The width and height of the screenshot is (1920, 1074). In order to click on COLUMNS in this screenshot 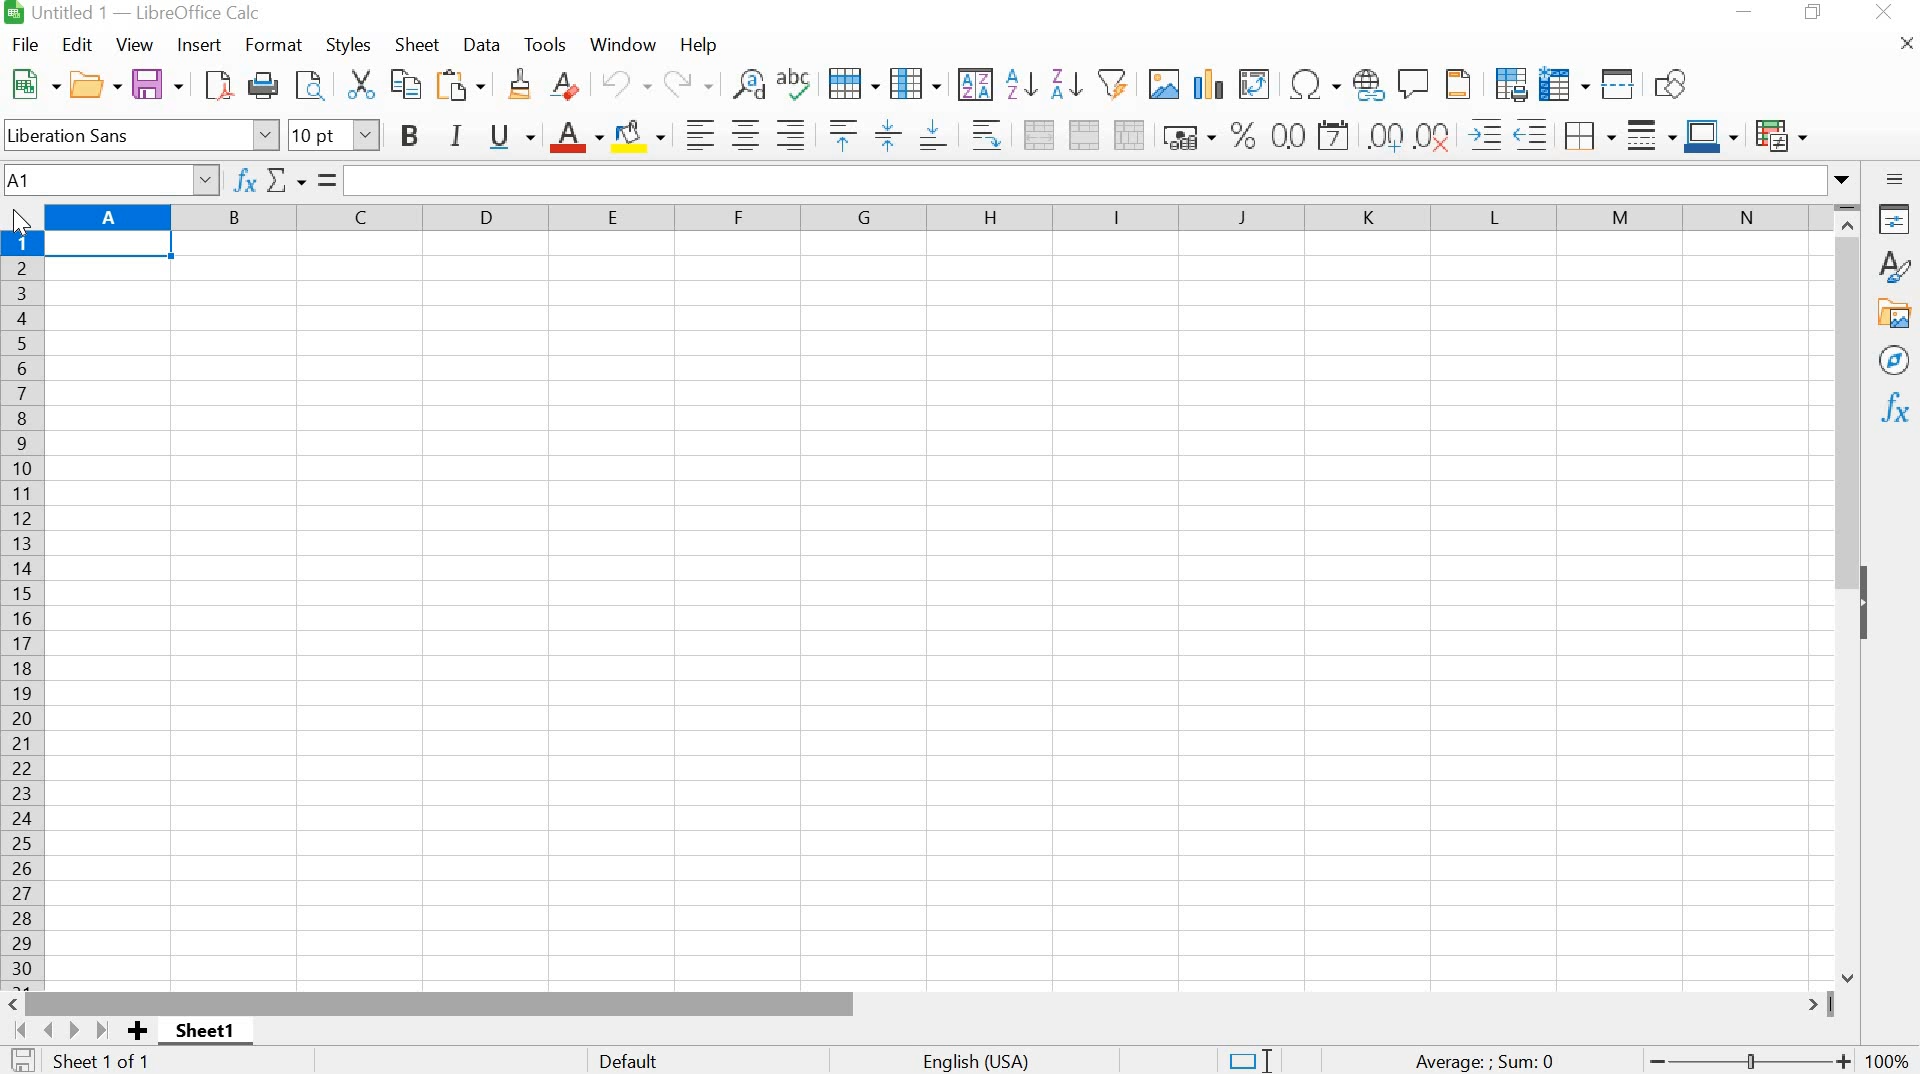, I will do `click(931, 216)`.